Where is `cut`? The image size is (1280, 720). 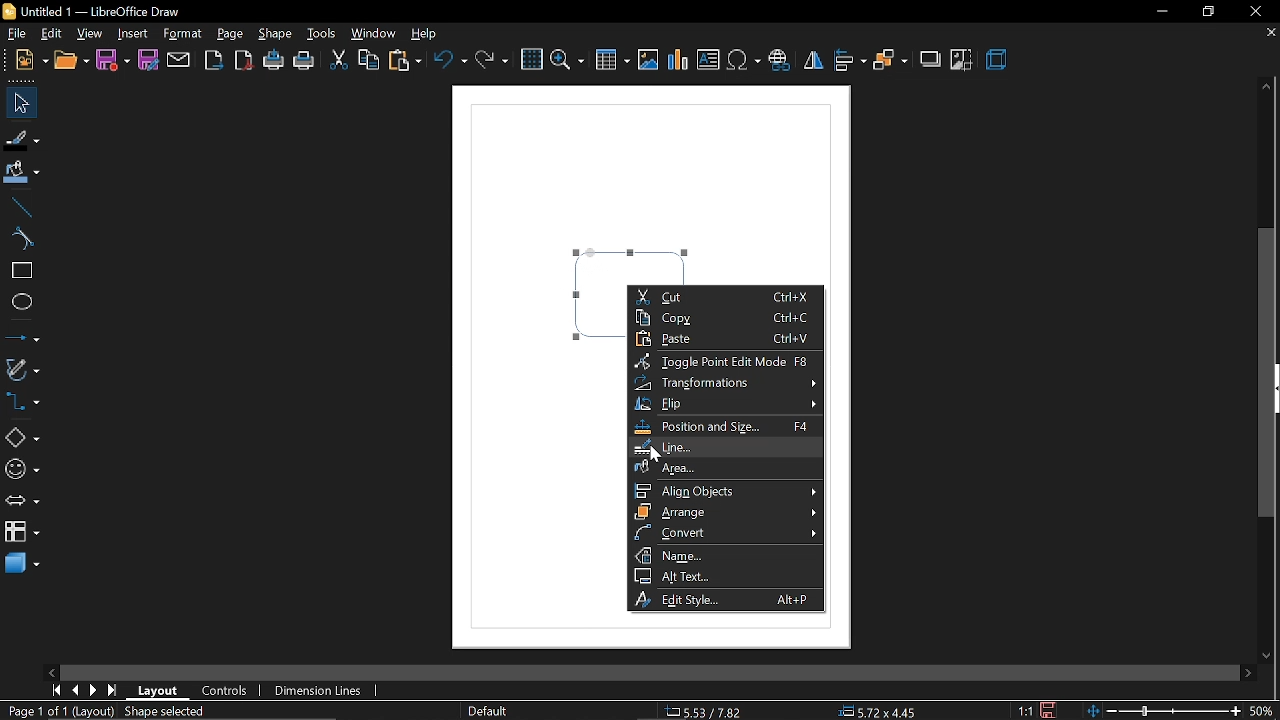
cut is located at coordinates (726, 296).